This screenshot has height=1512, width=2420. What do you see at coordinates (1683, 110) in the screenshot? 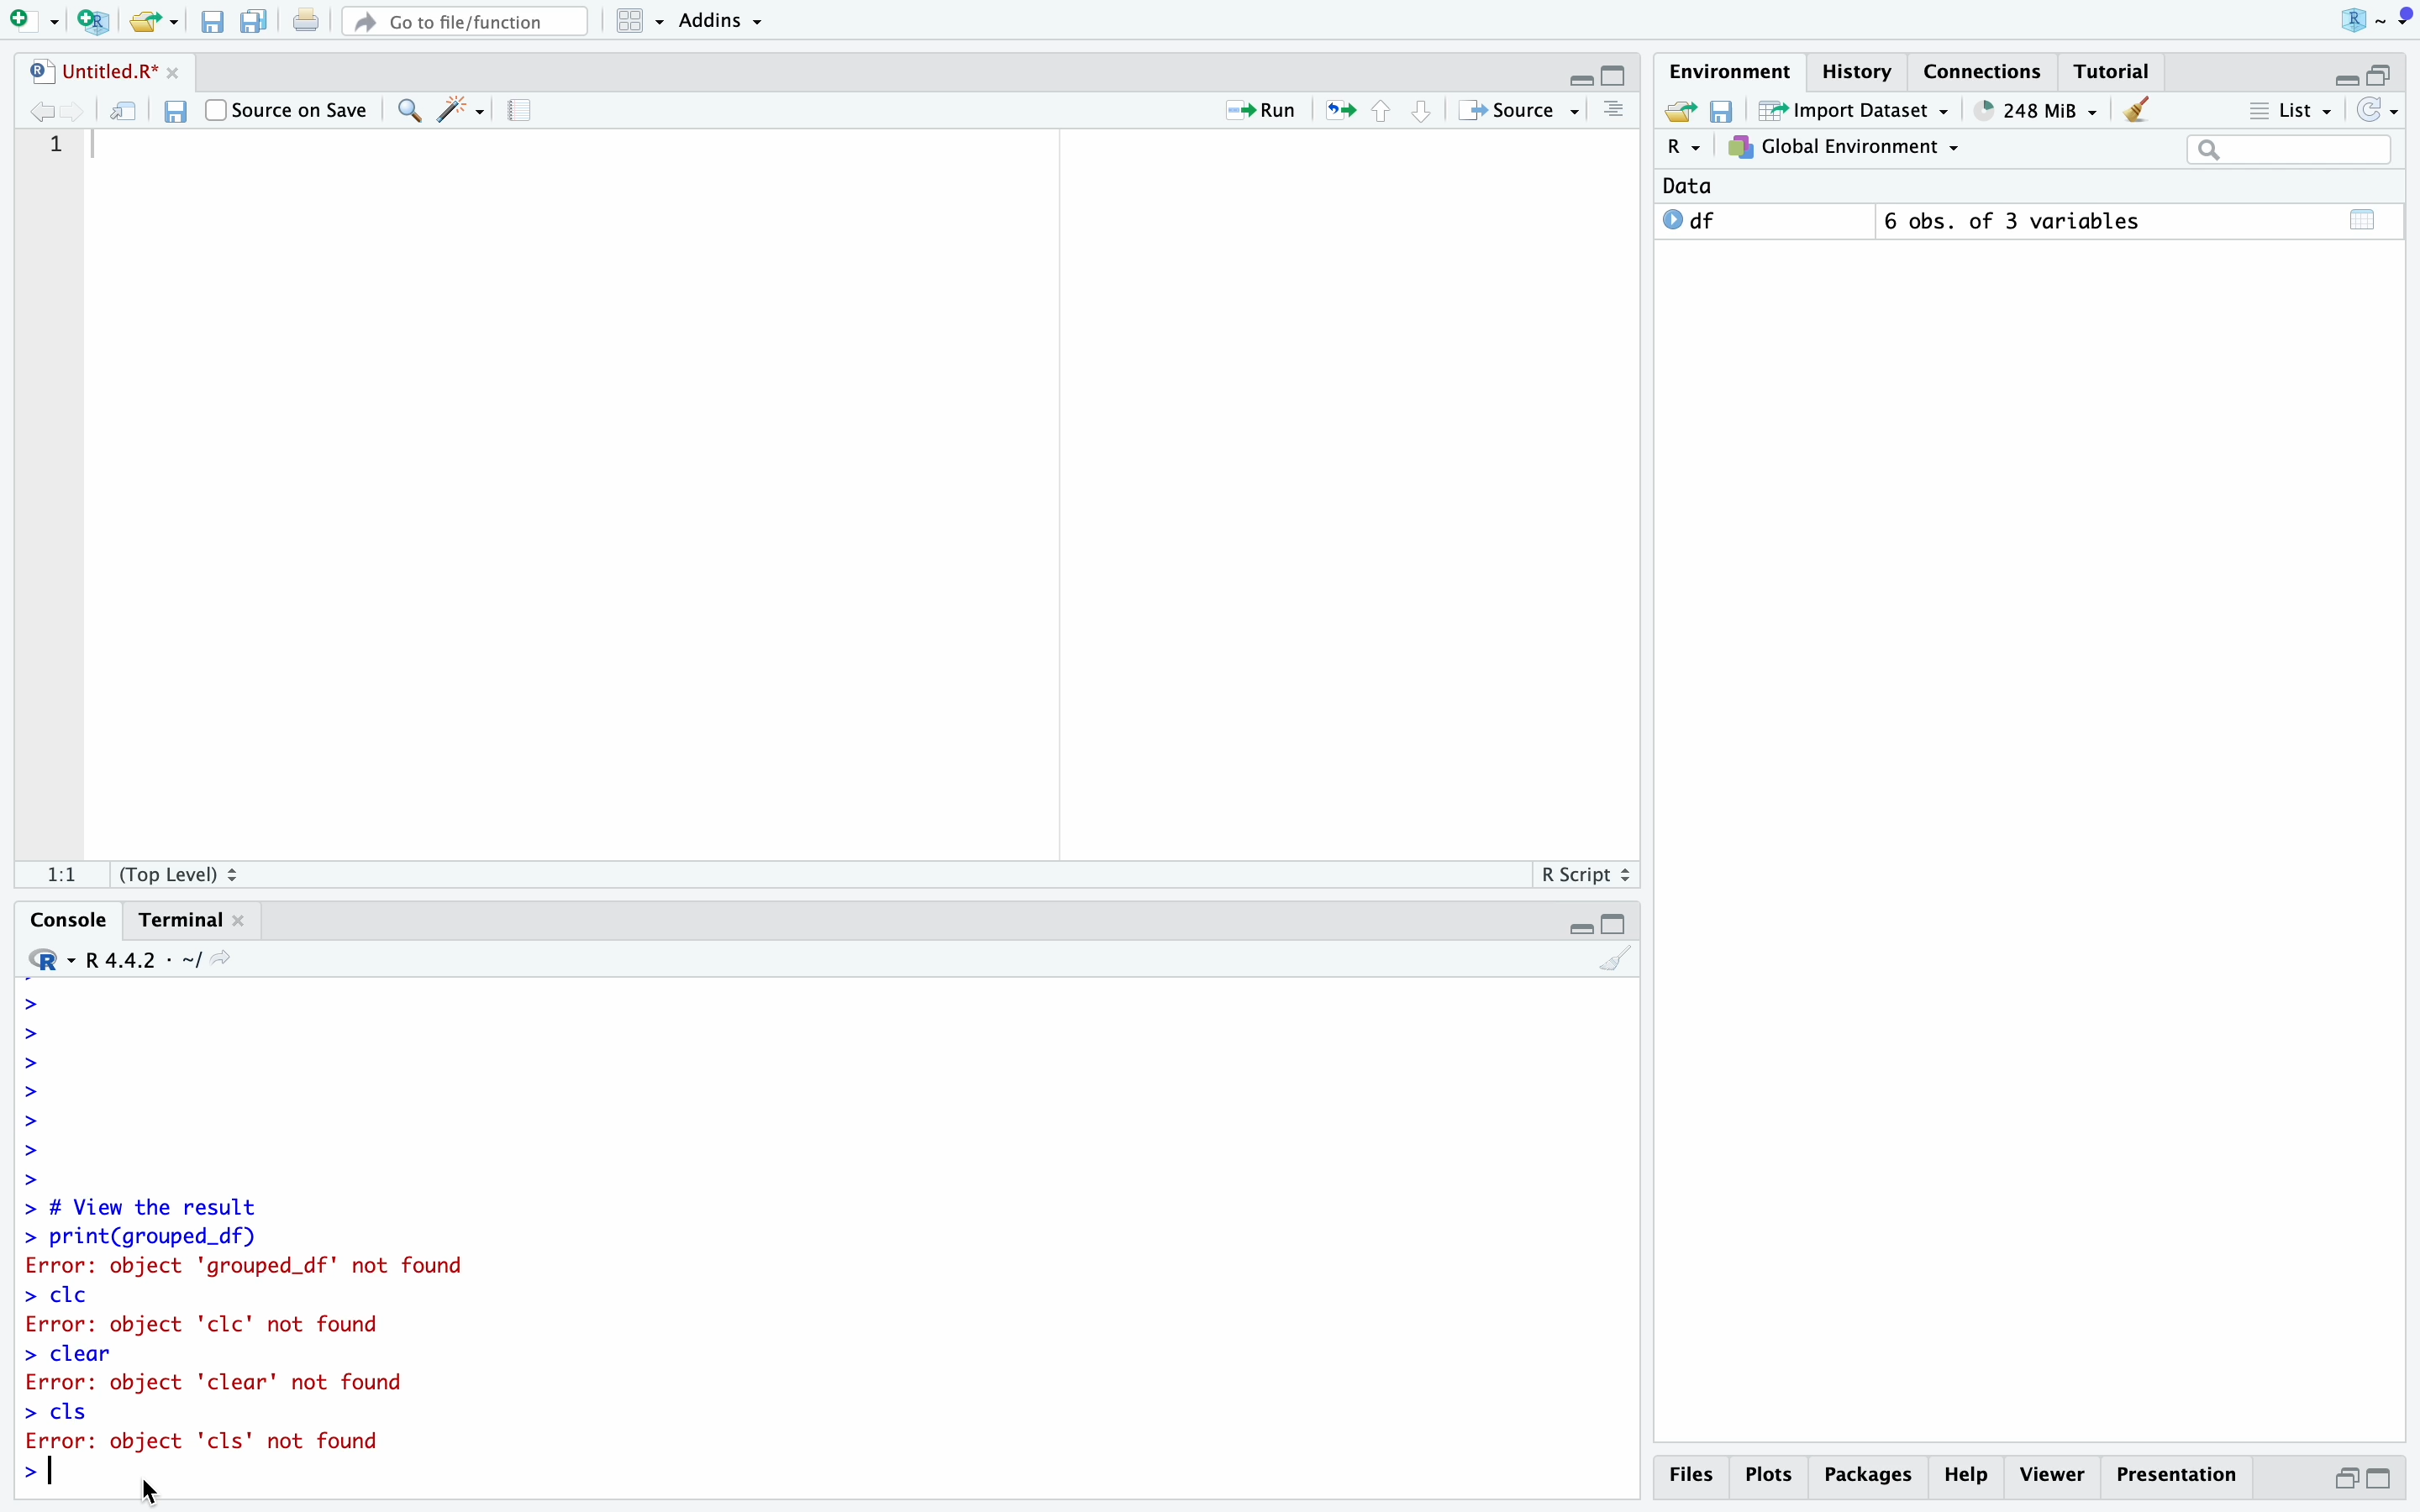
I see `Export history logs` at bounding box center [1683, 110].